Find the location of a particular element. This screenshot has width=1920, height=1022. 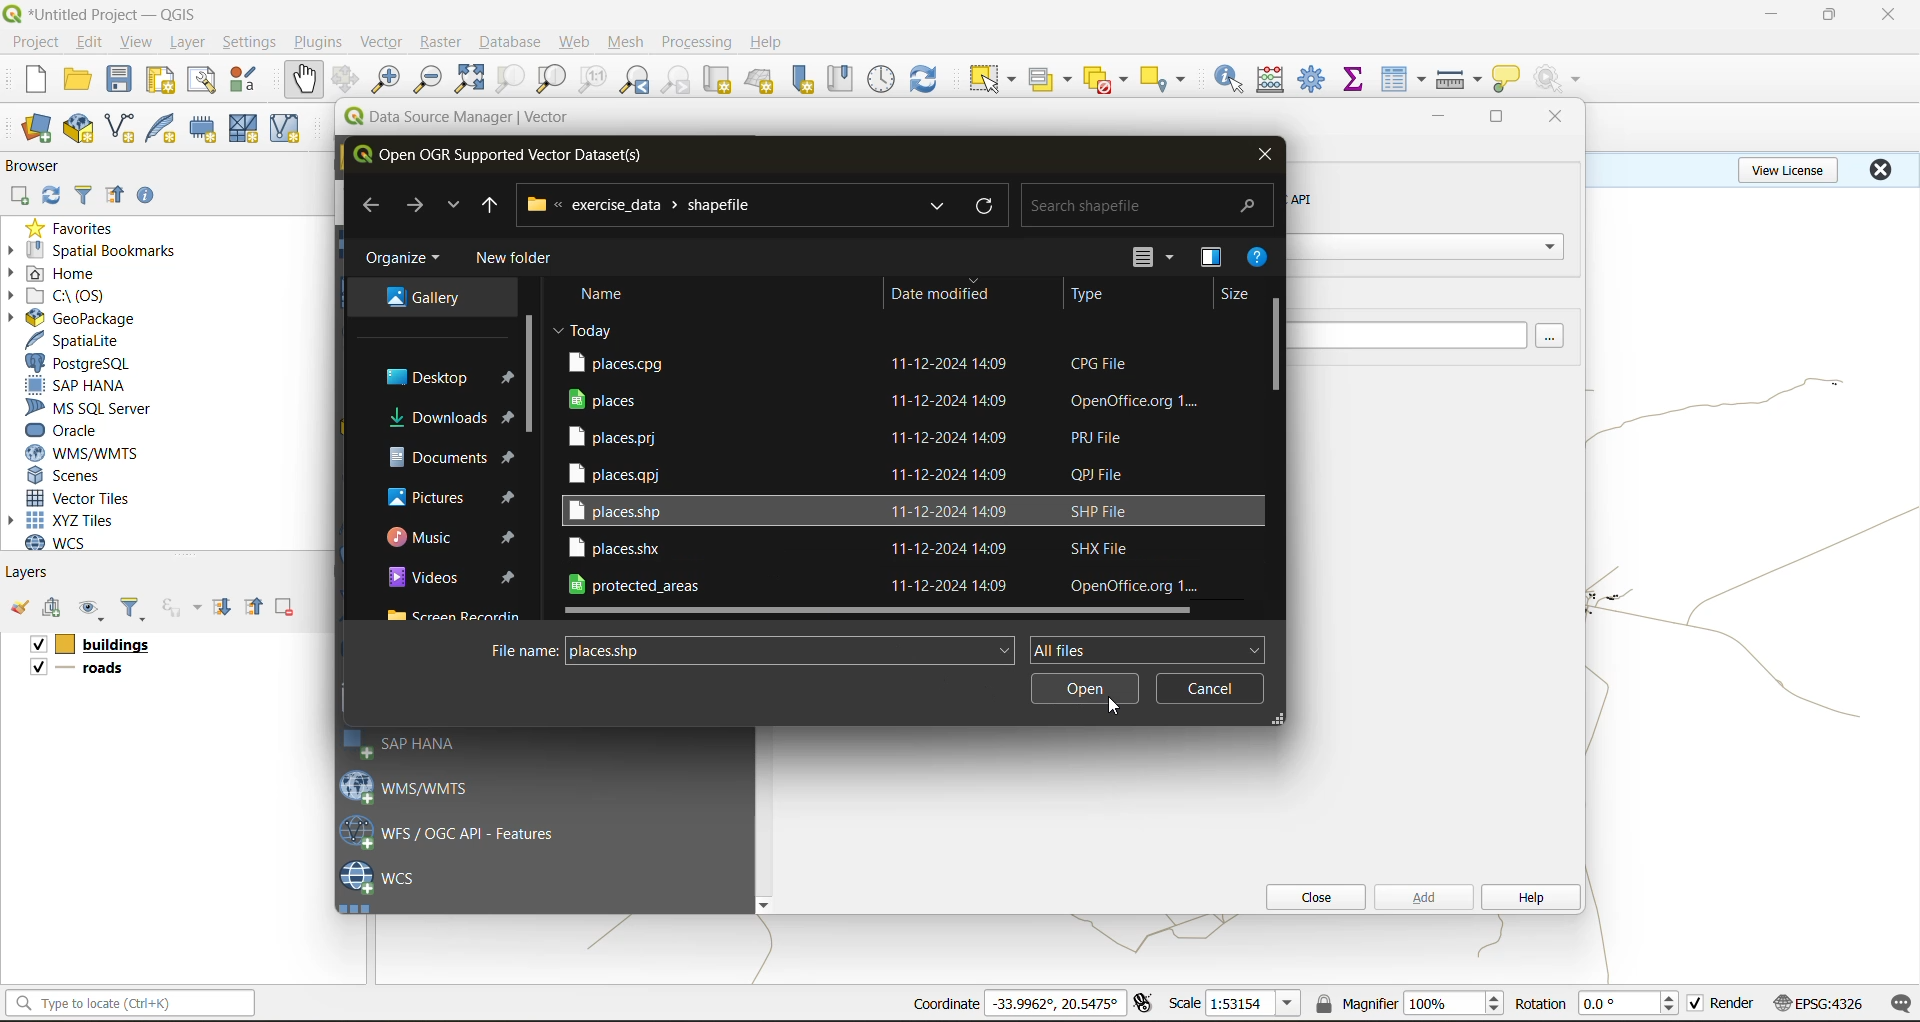

processing is located at coordinates (697, 43).